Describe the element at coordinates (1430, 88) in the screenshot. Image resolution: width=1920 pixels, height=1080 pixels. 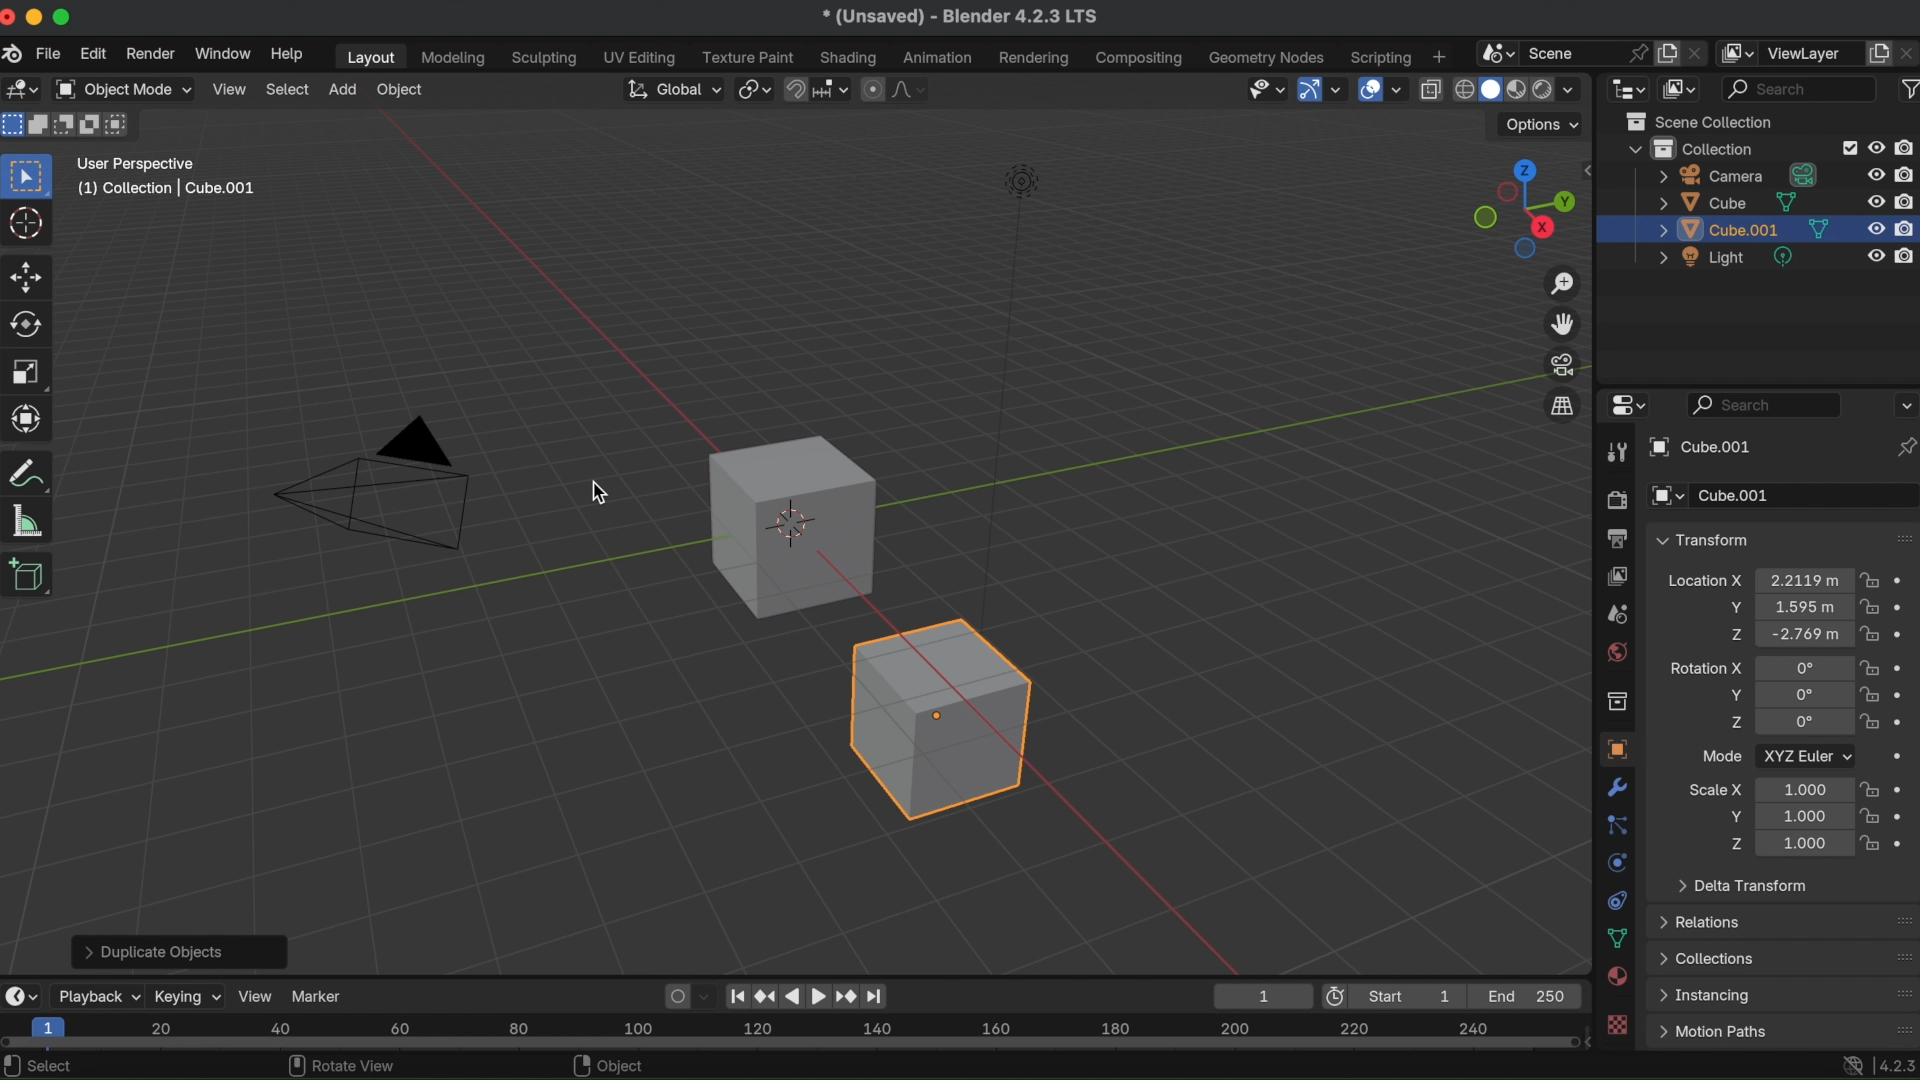
I see `toggle x-ray` at that location.